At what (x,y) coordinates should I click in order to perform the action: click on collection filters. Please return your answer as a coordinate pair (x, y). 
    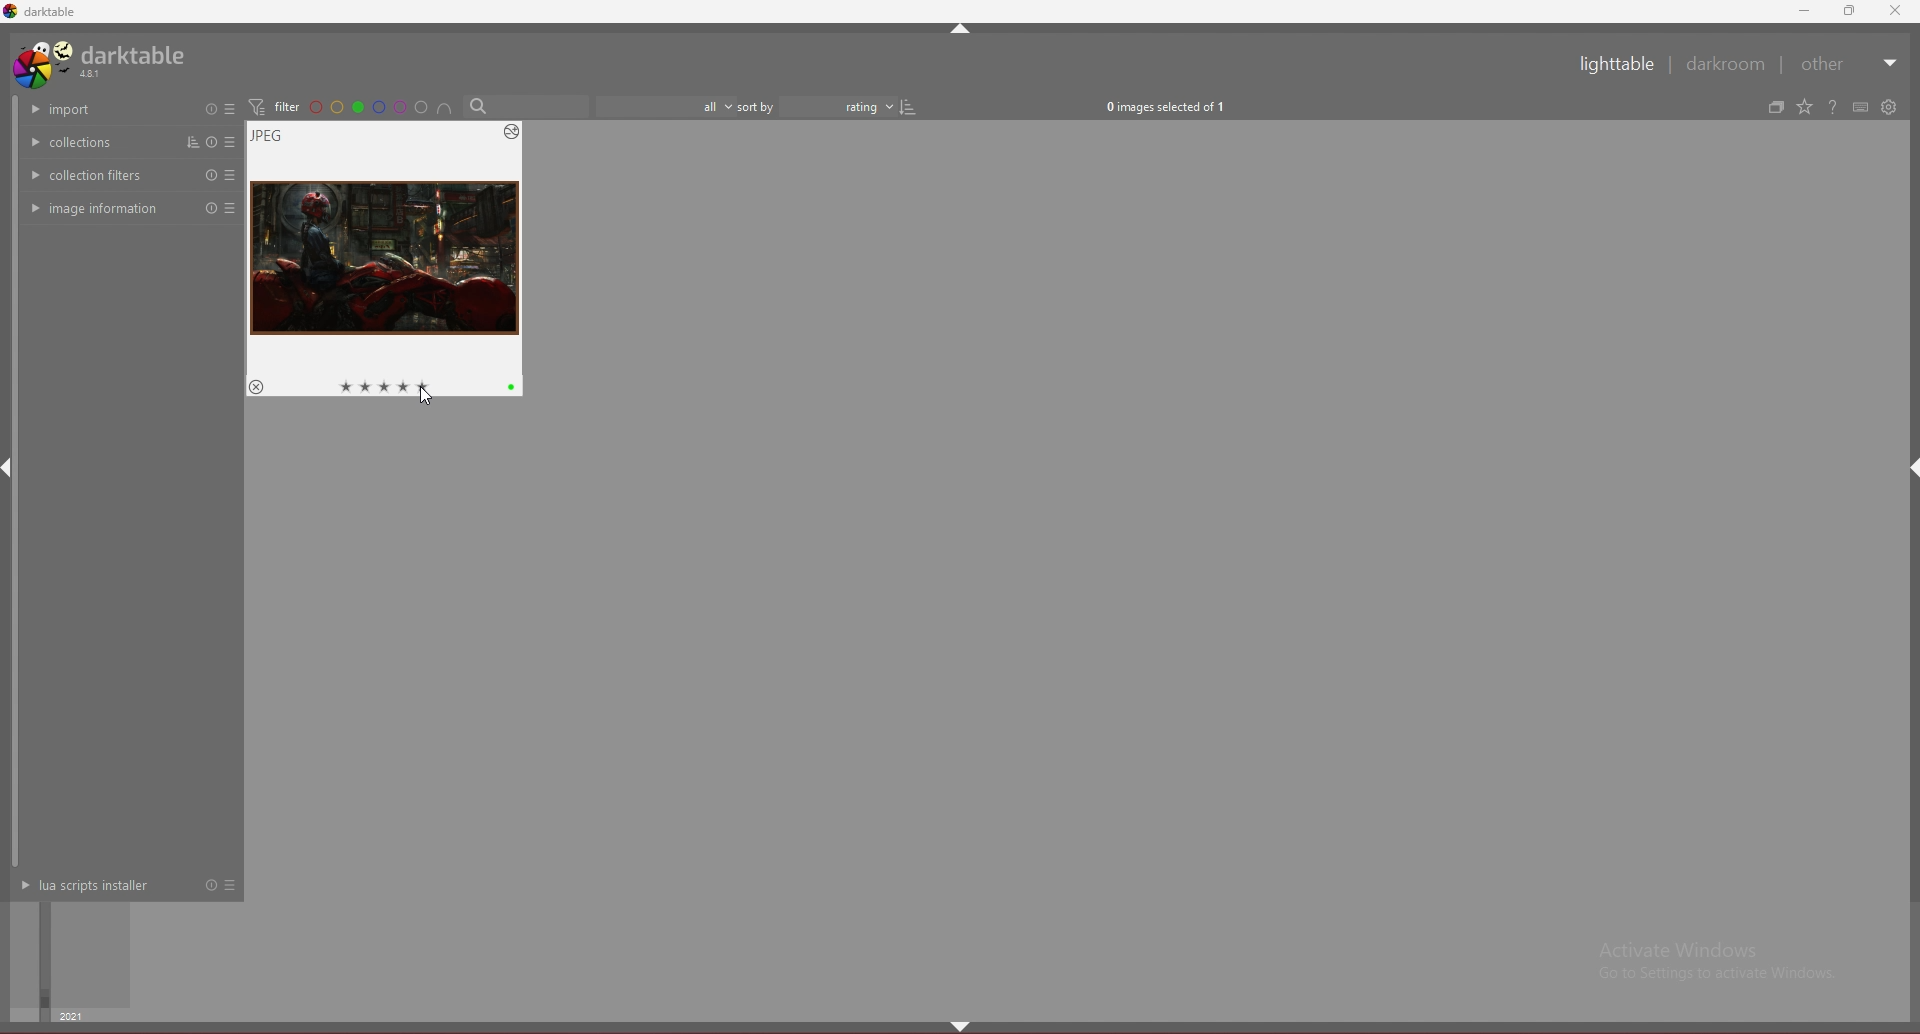
    Looking at the image, I should click on (94, 175).